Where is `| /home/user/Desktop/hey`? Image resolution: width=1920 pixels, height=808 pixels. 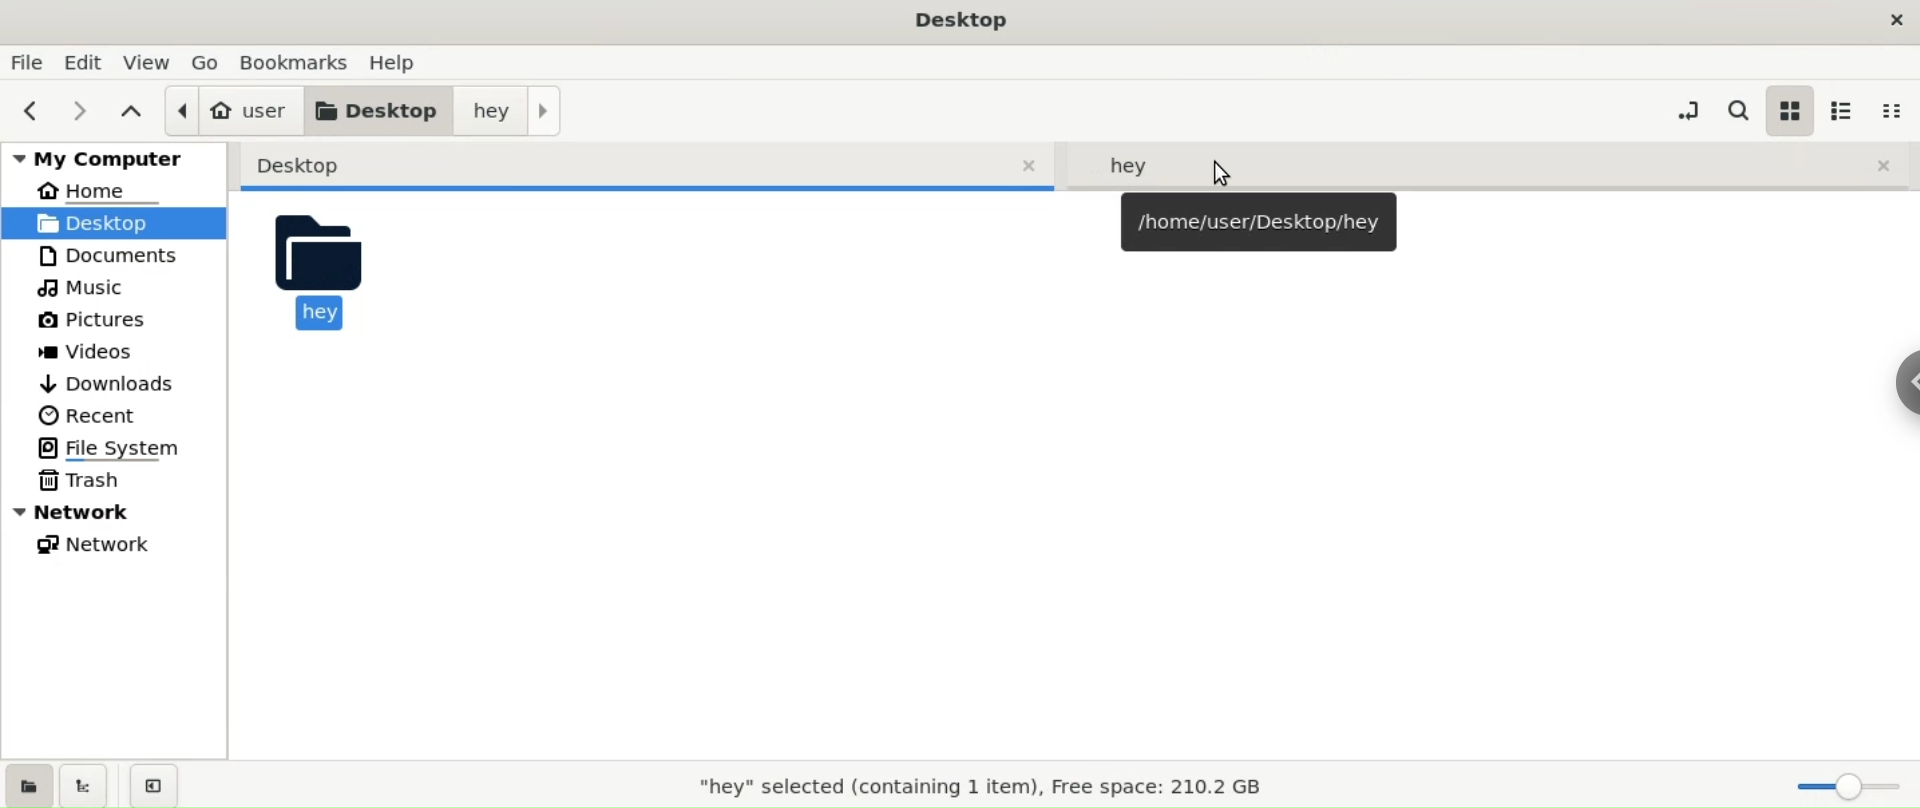 | /home/user/Desktop/hey is located at coordinates (1257, 222).